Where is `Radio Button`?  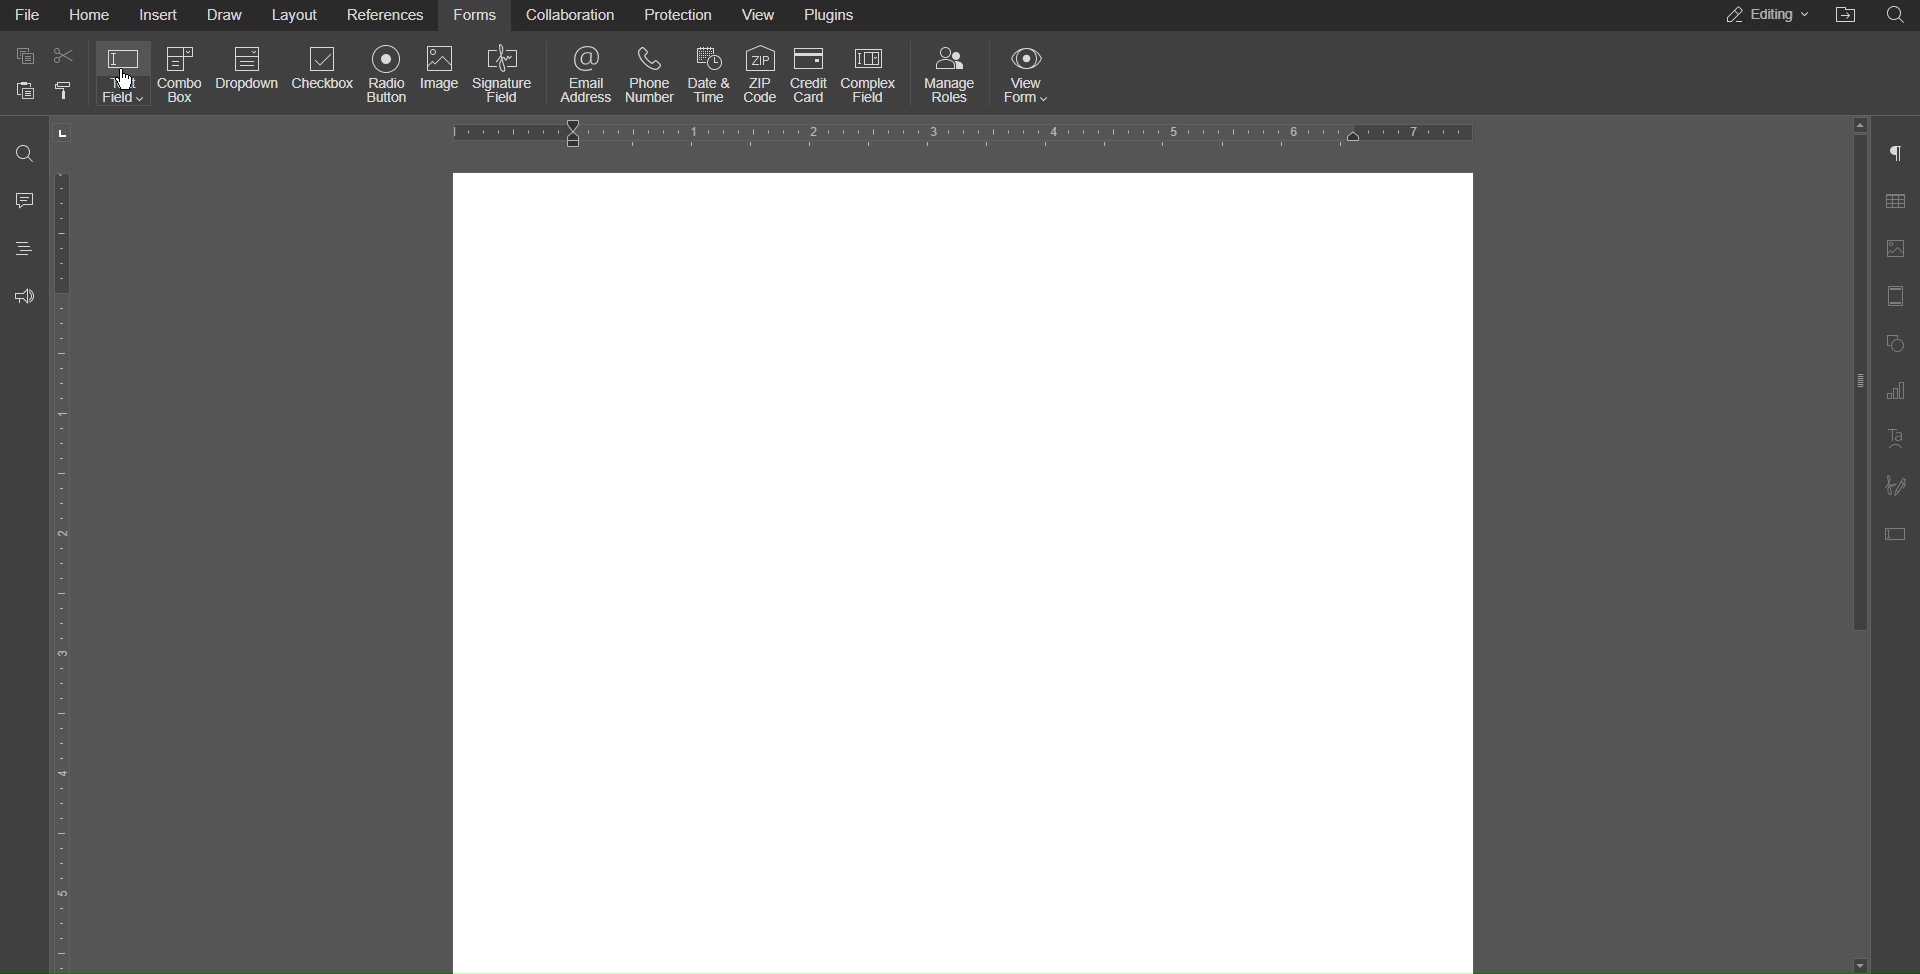
Radio Button is located at coordinates (389, 74).